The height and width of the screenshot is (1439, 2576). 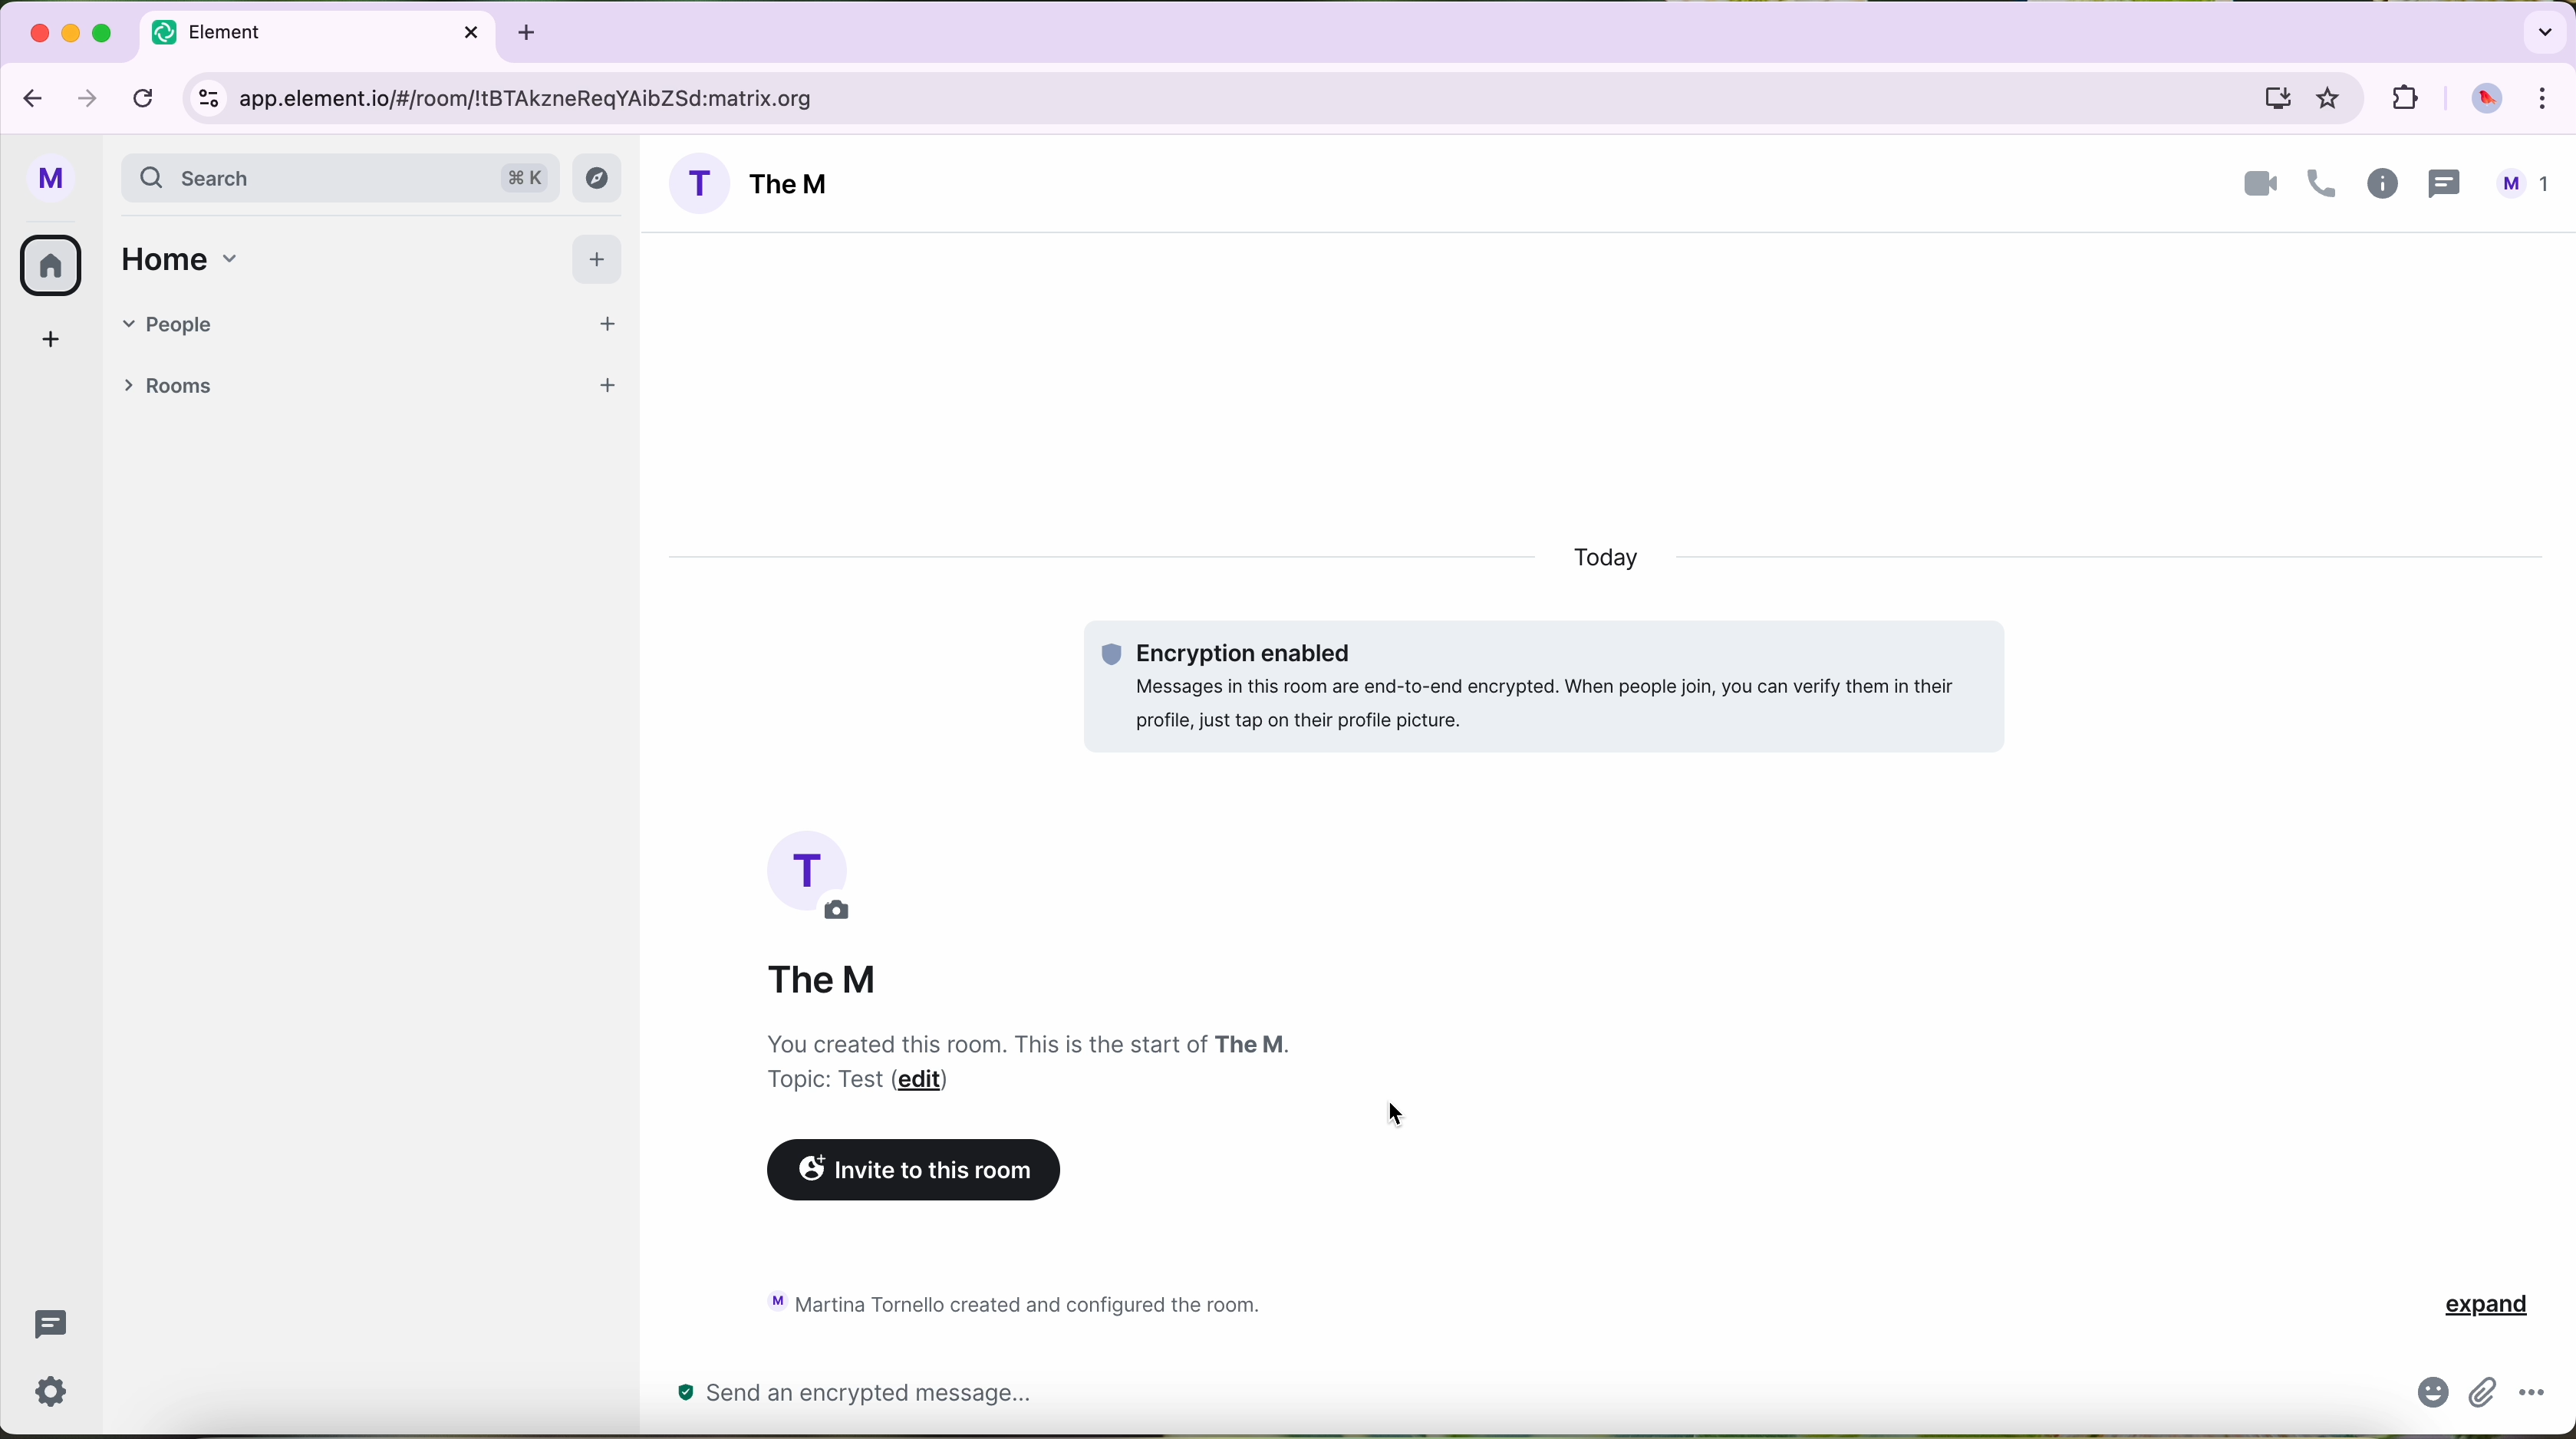 I want to click on more options, so click(x=2534, y=1396).